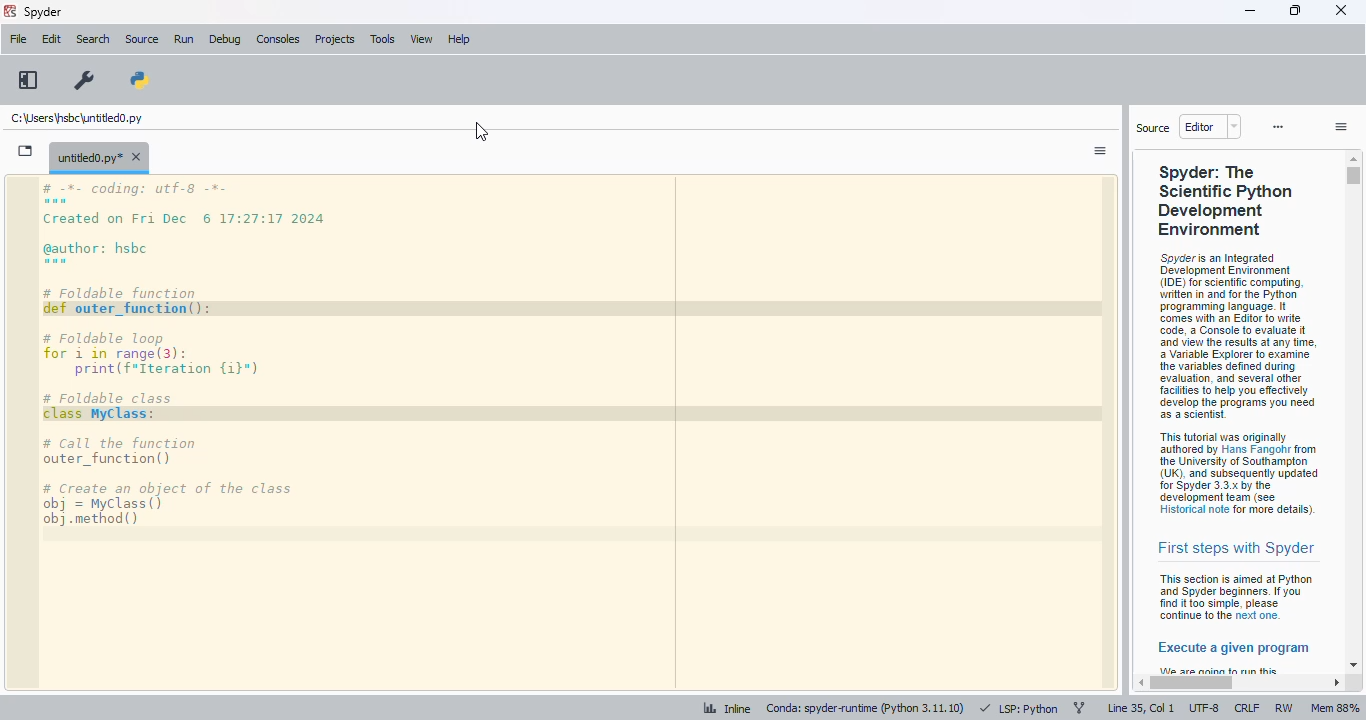 The width and height of the screenshot is (1366, 720). Describe the element at coordinates (1079, 709) in the screenshot. I see `git branch` at that location.